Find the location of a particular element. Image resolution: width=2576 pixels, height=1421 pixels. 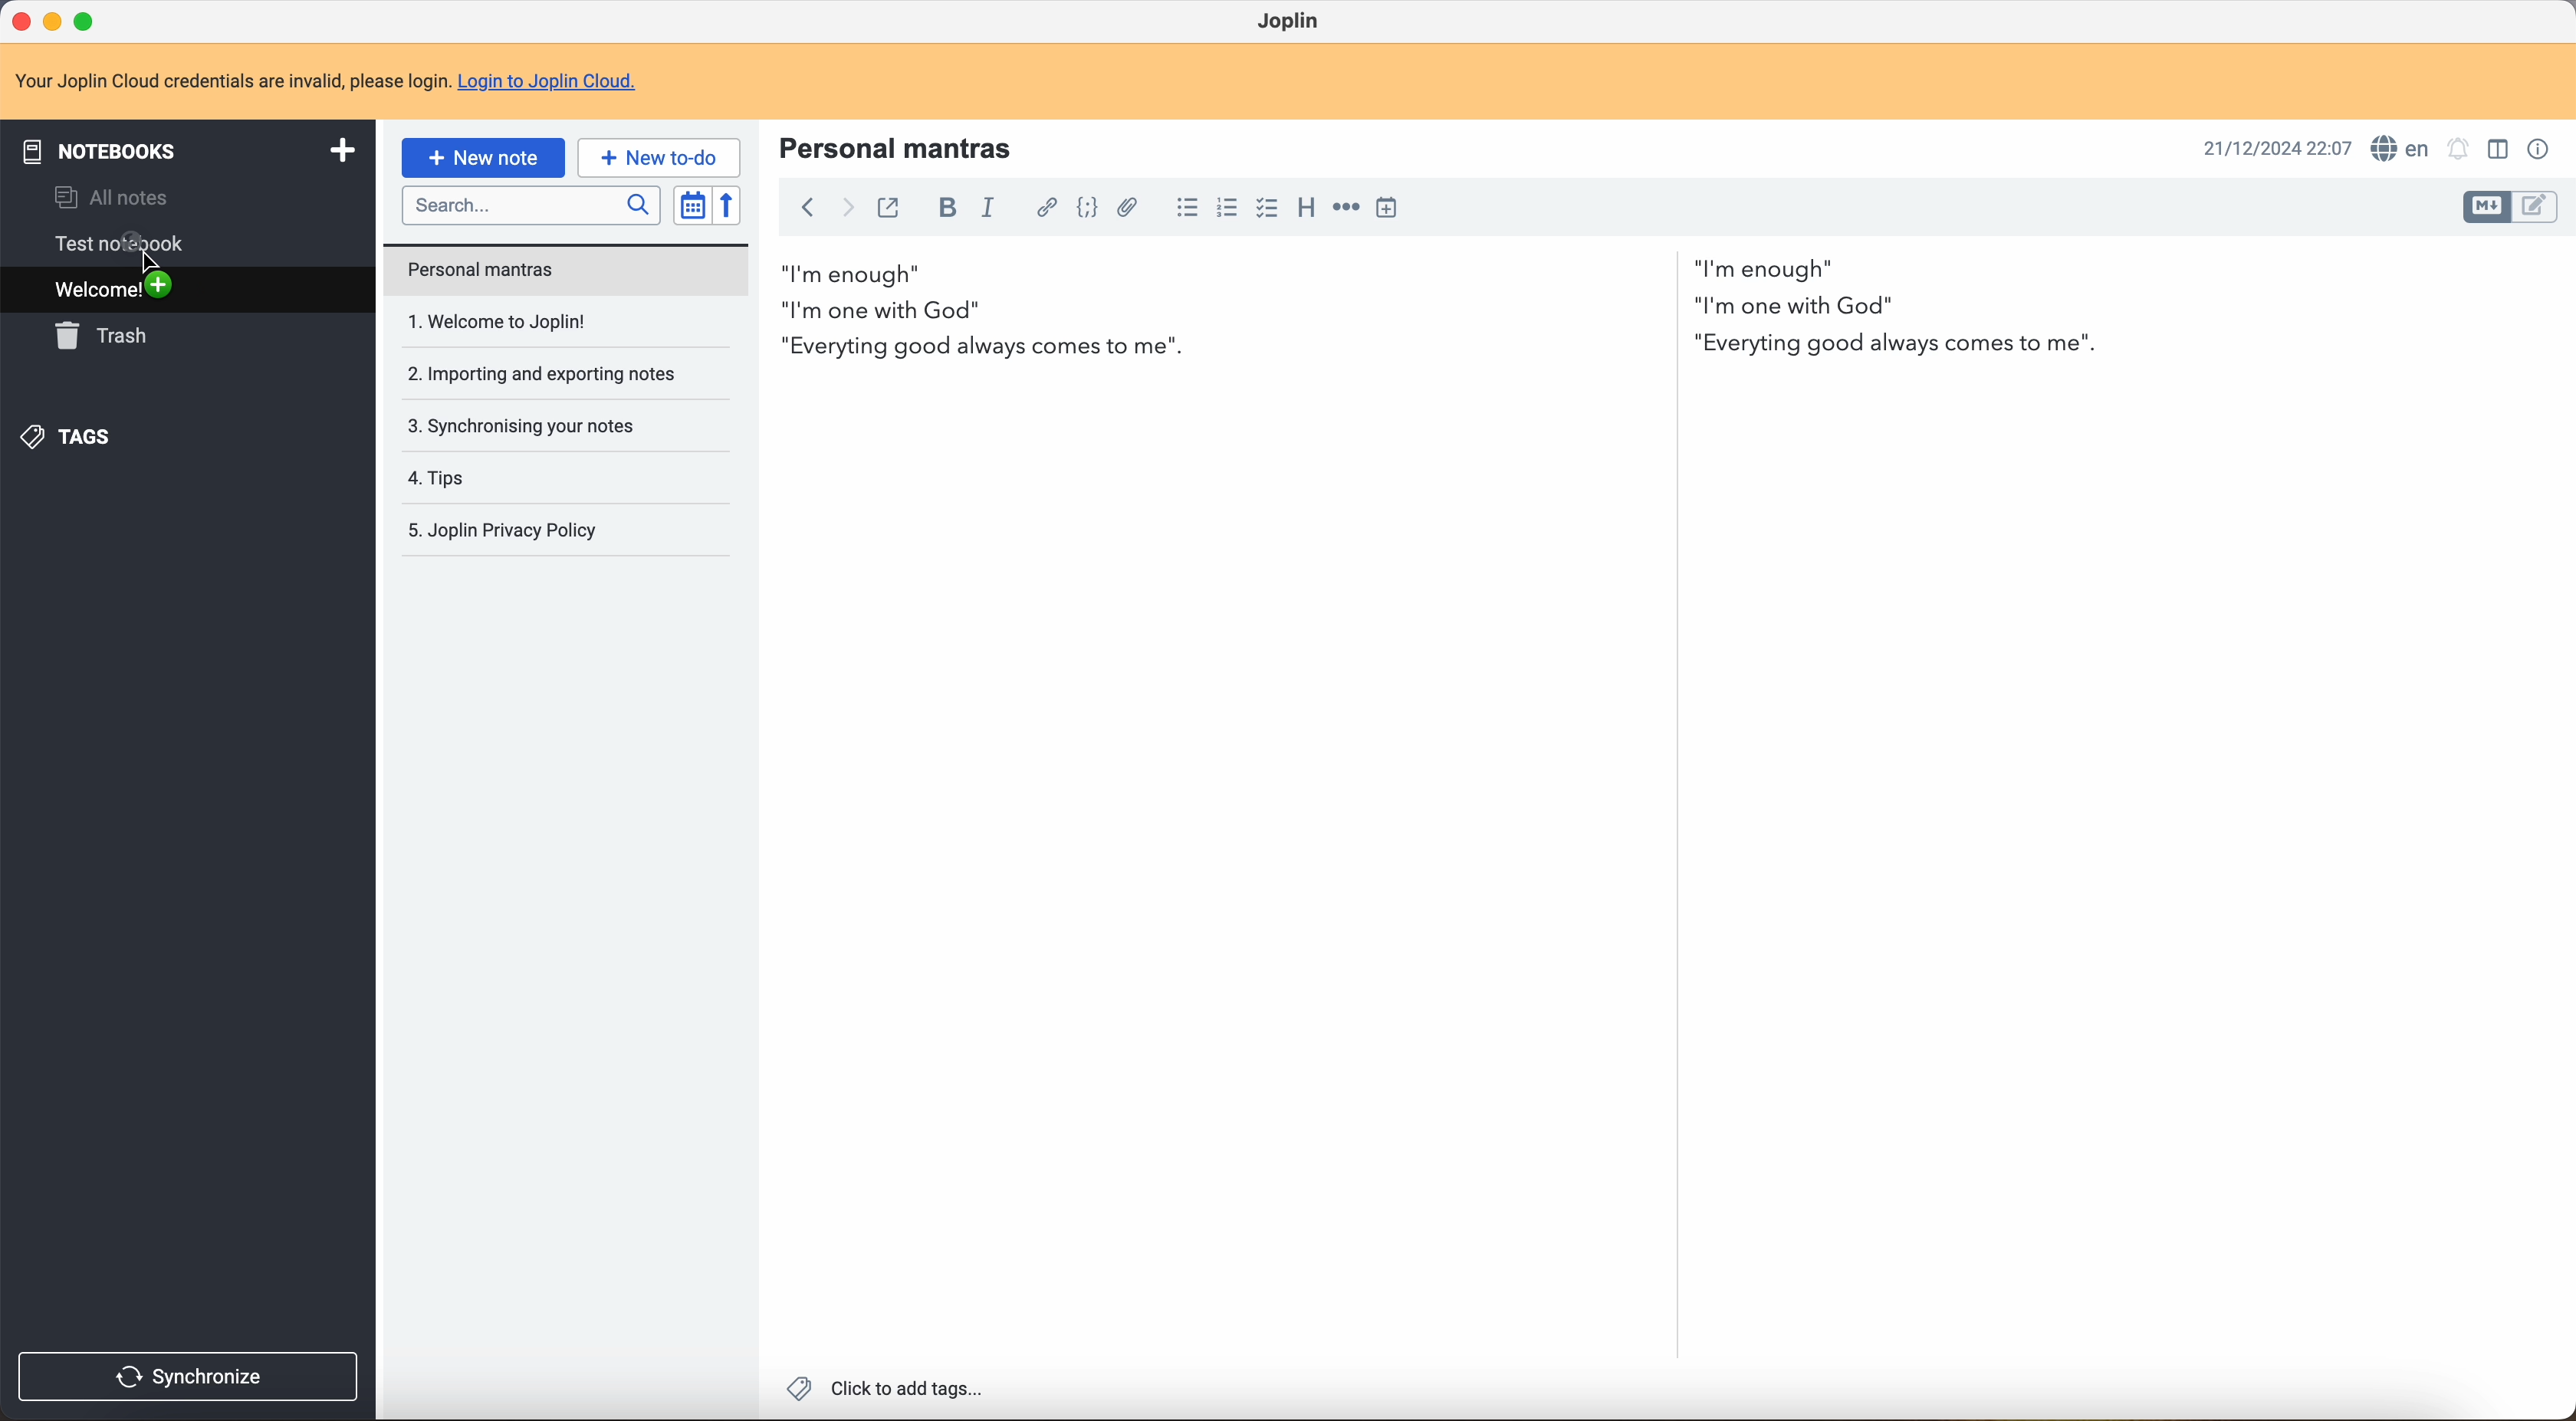

welcome is located at coordinates (184, 291).